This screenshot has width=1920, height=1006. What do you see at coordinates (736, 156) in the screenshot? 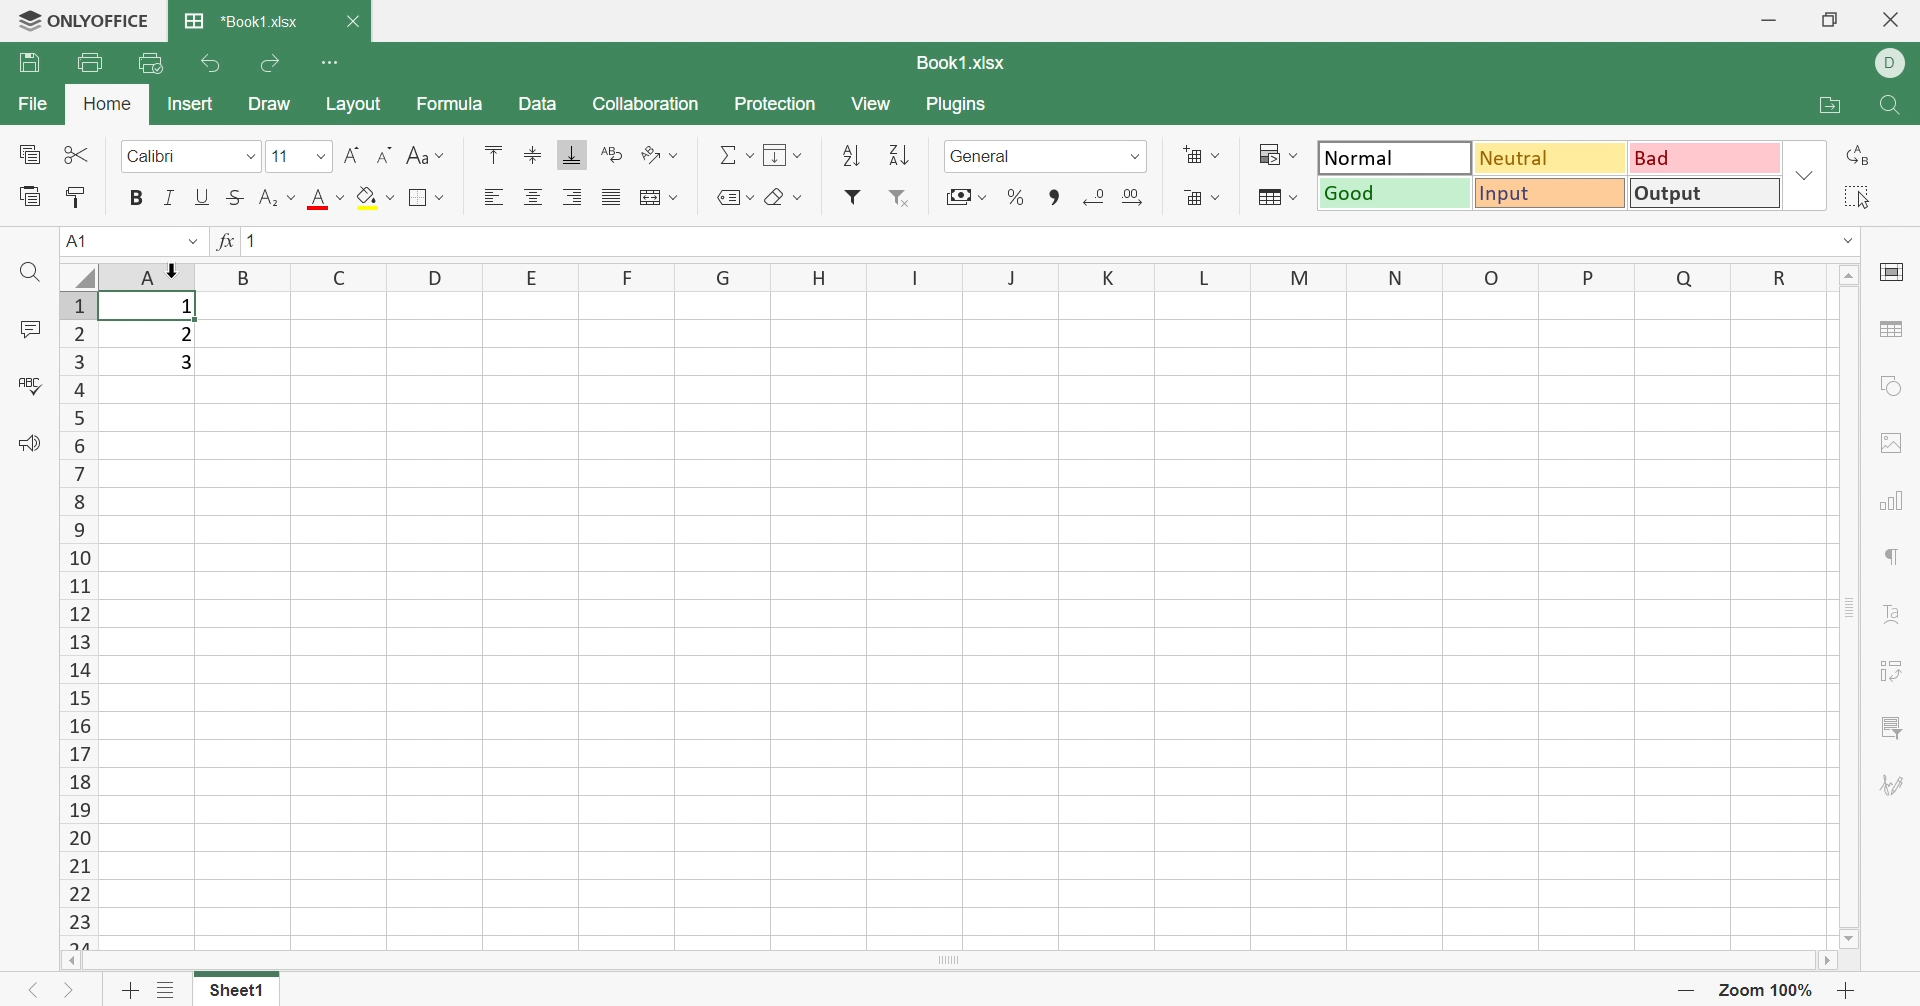
I see `Summation` at bounding box center [736, 156].